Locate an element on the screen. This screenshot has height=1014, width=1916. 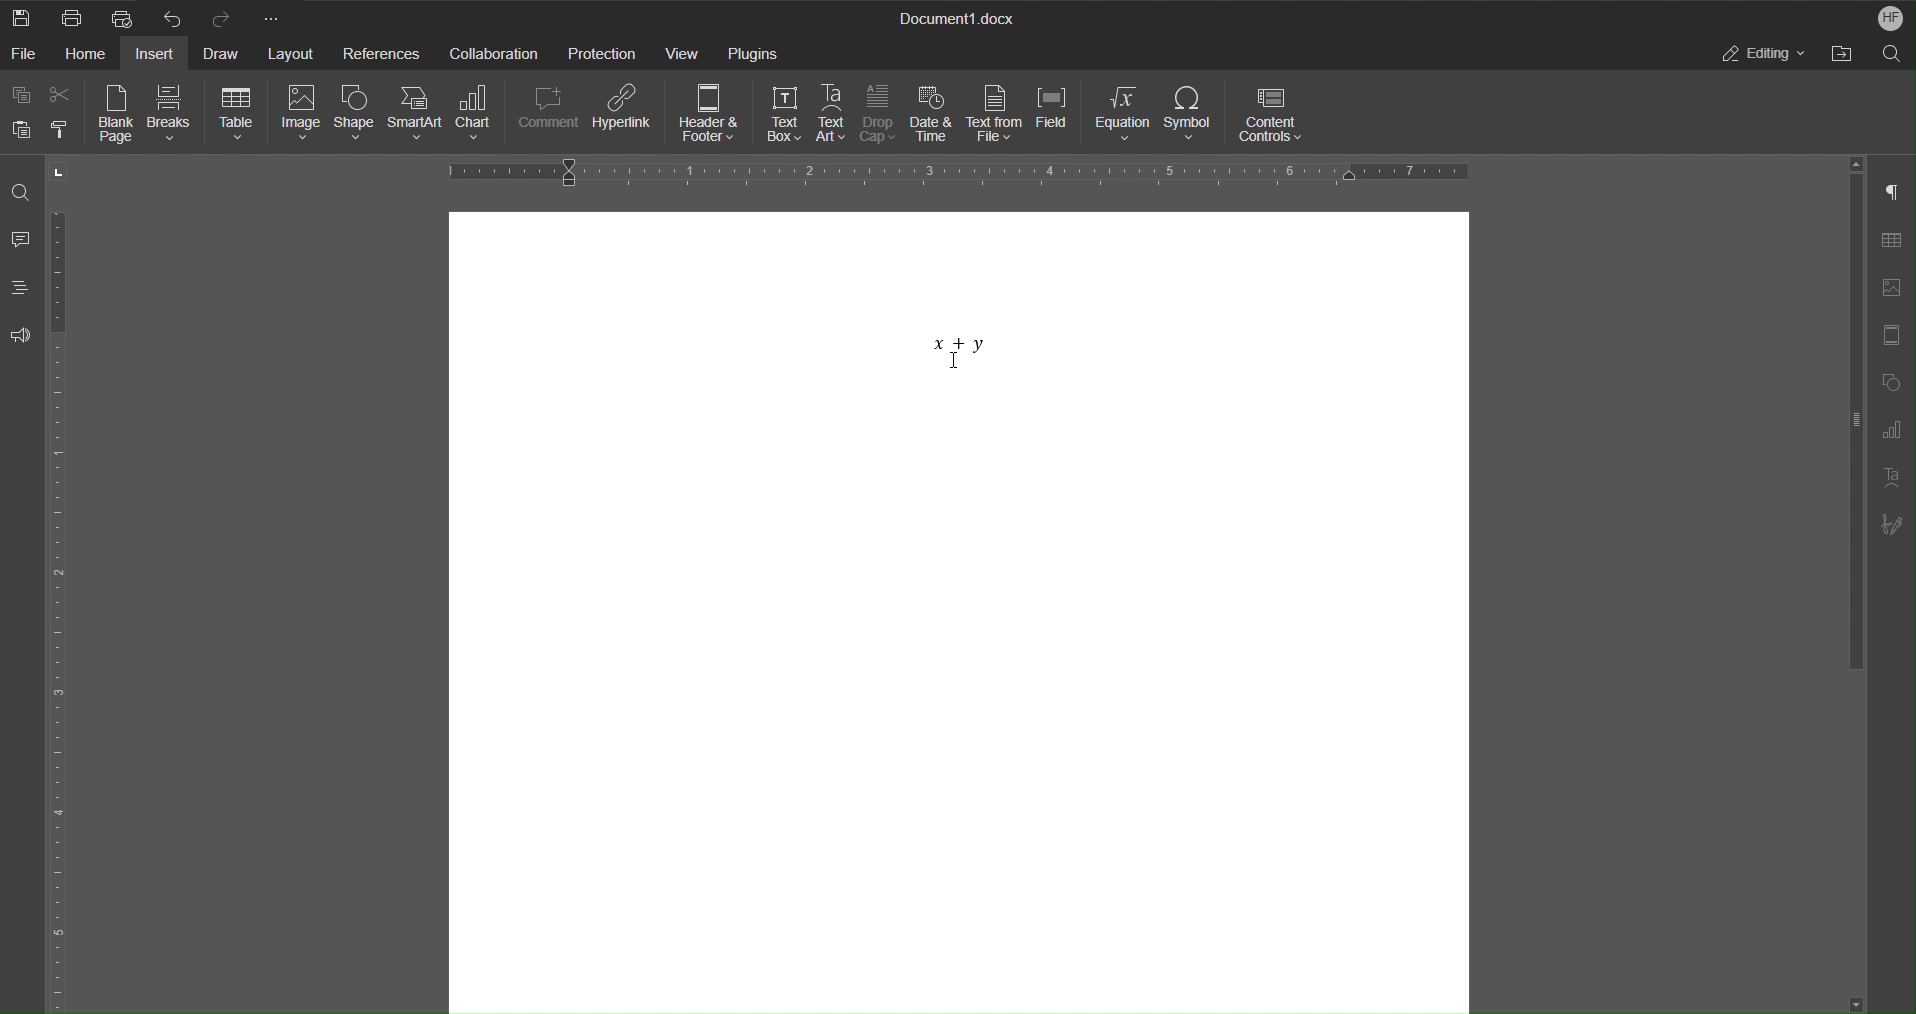
Table is located at coordinates (1891, 243).